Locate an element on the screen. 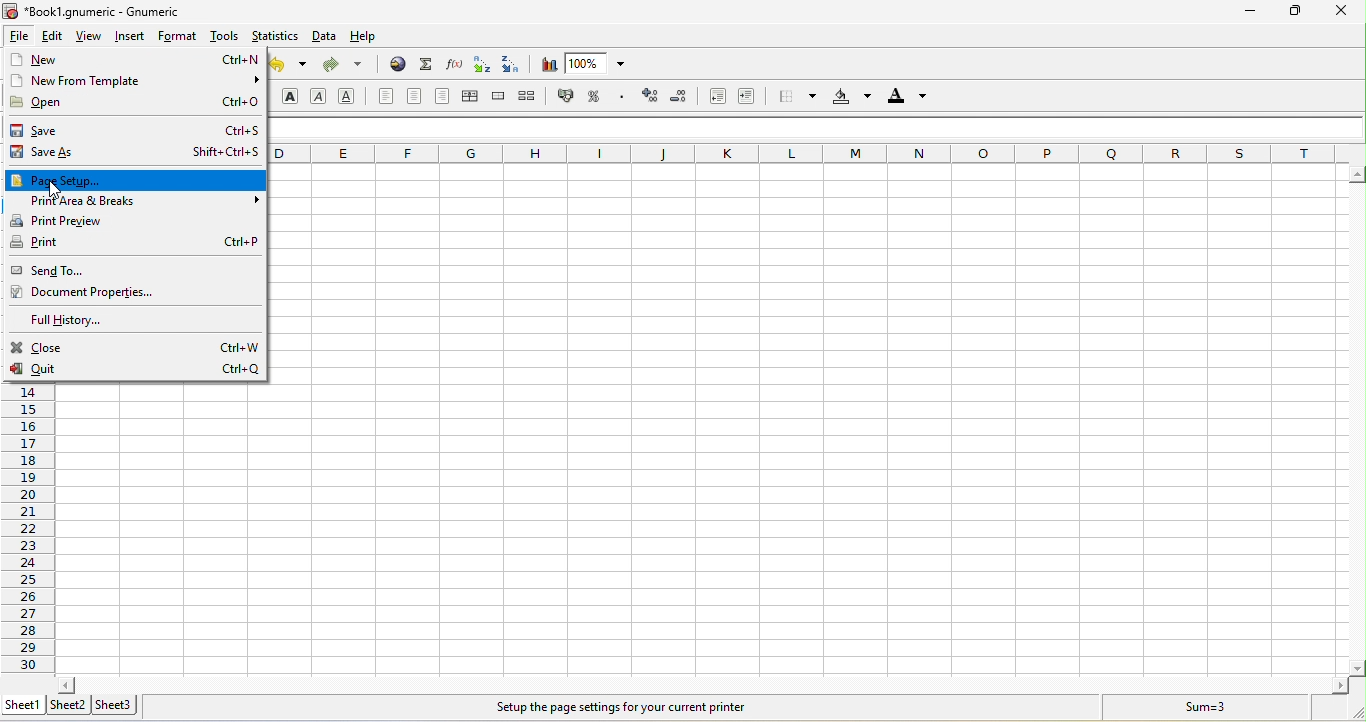 The height and width of the screenshot is (722, 1366). print preview is located at coordinates (111, 222).